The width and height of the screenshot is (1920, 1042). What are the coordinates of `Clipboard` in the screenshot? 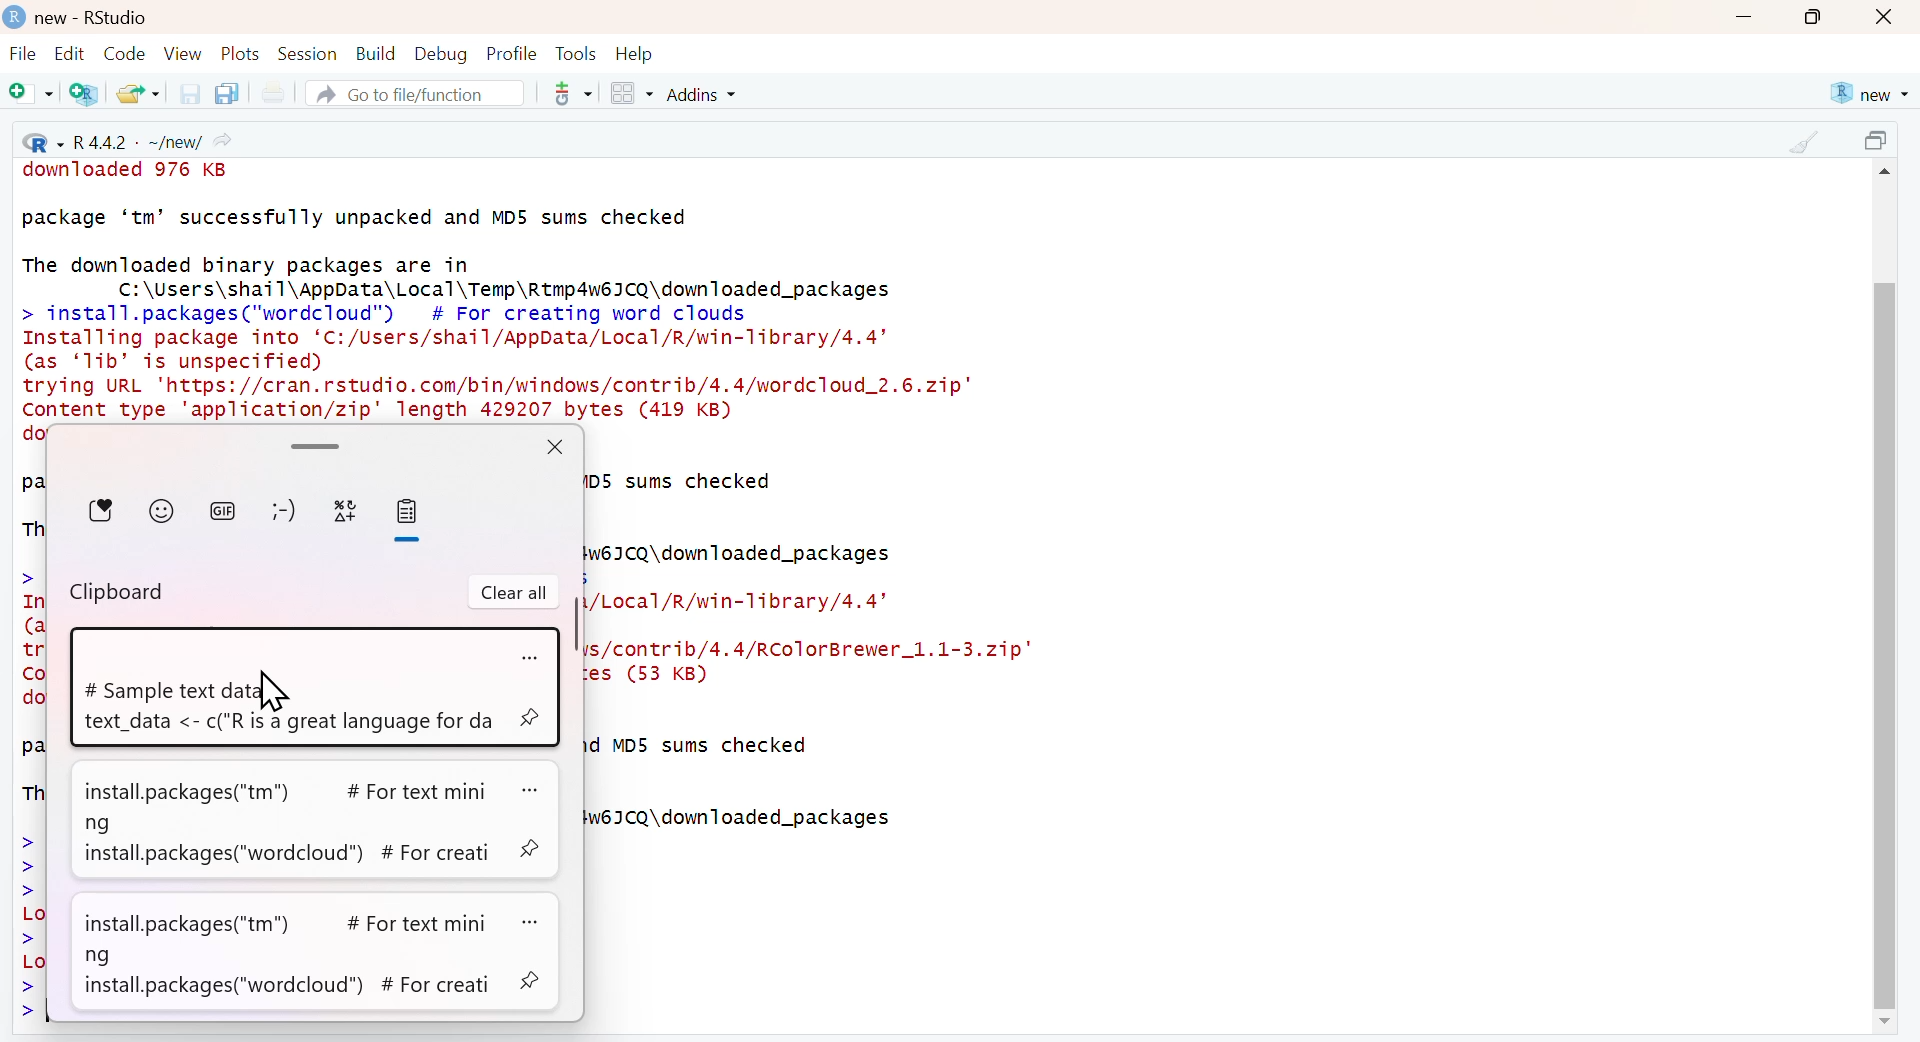 It's located at (113, 591).